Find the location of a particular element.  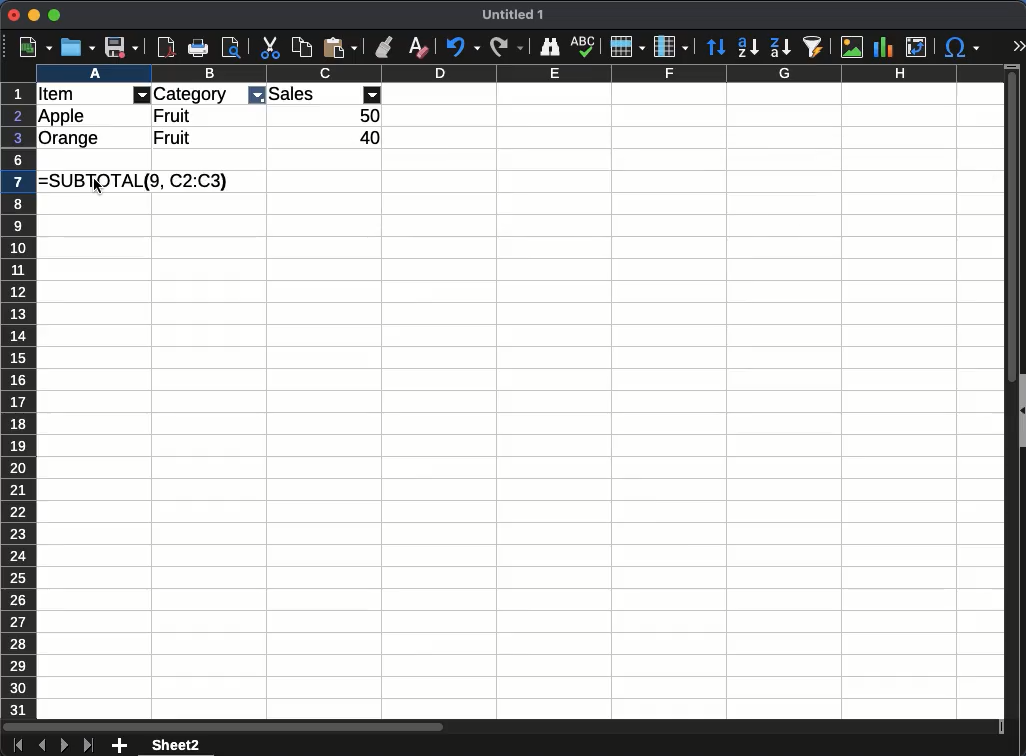

clone formatting is located at coordinates (383, 47).